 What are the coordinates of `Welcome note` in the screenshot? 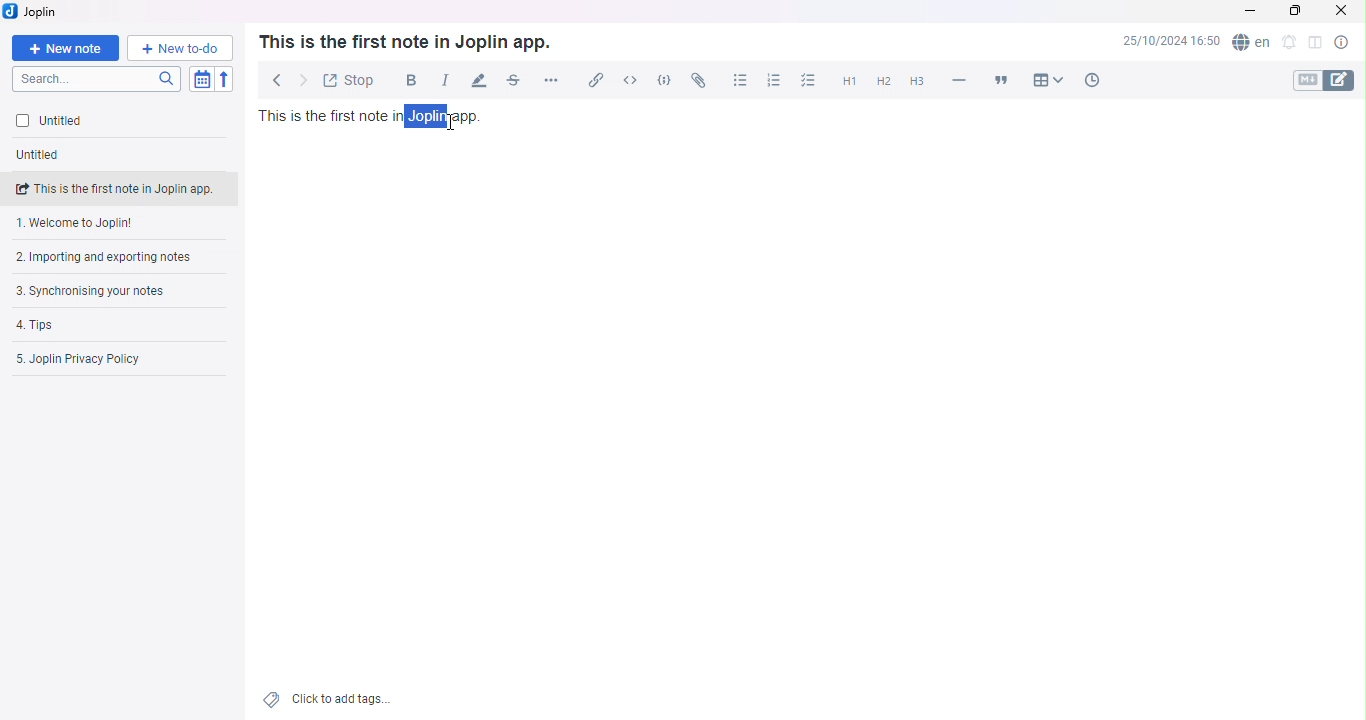 It's located at (116, 224).